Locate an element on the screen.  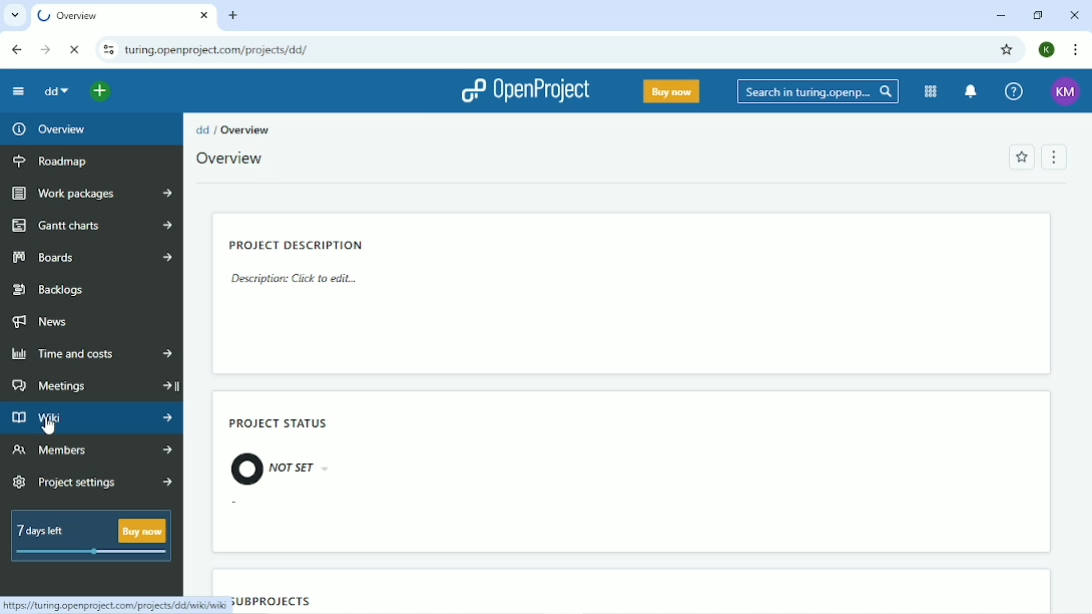
Overview is located at coordinates (228, 158).